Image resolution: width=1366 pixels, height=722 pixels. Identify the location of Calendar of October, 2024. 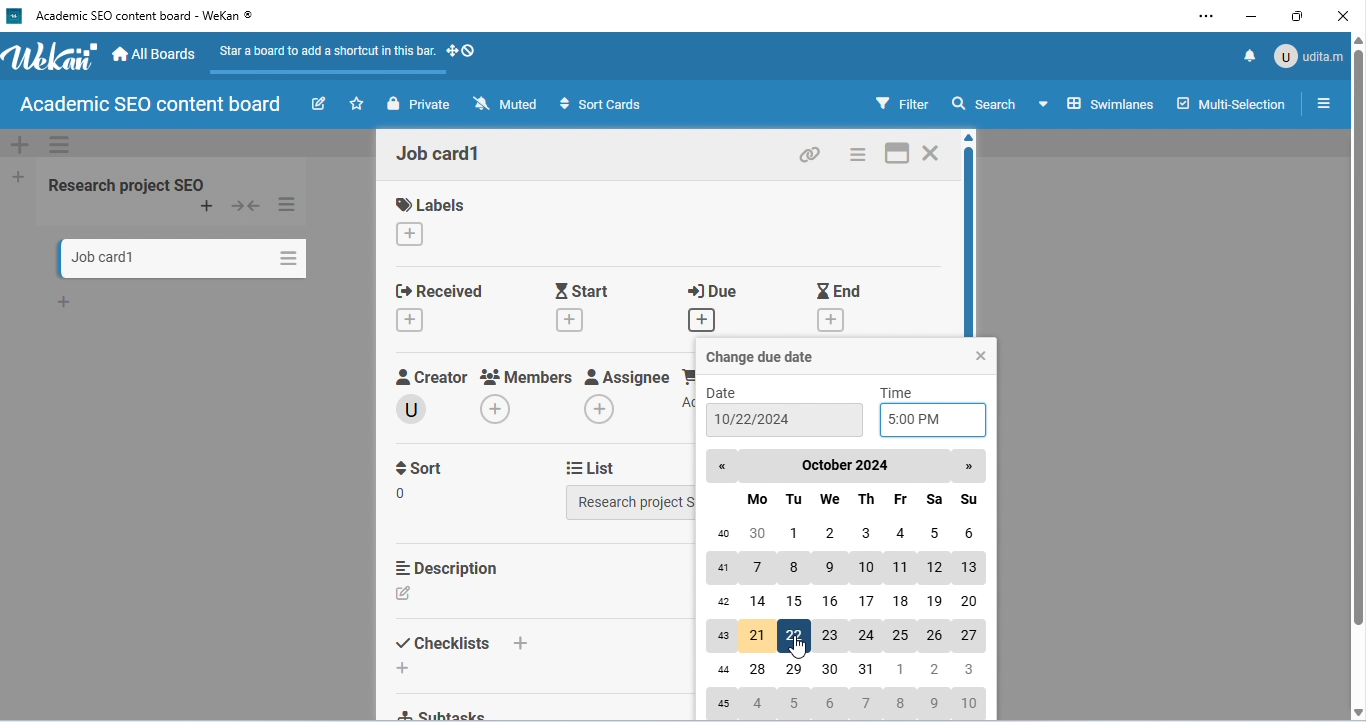
(849, 608).